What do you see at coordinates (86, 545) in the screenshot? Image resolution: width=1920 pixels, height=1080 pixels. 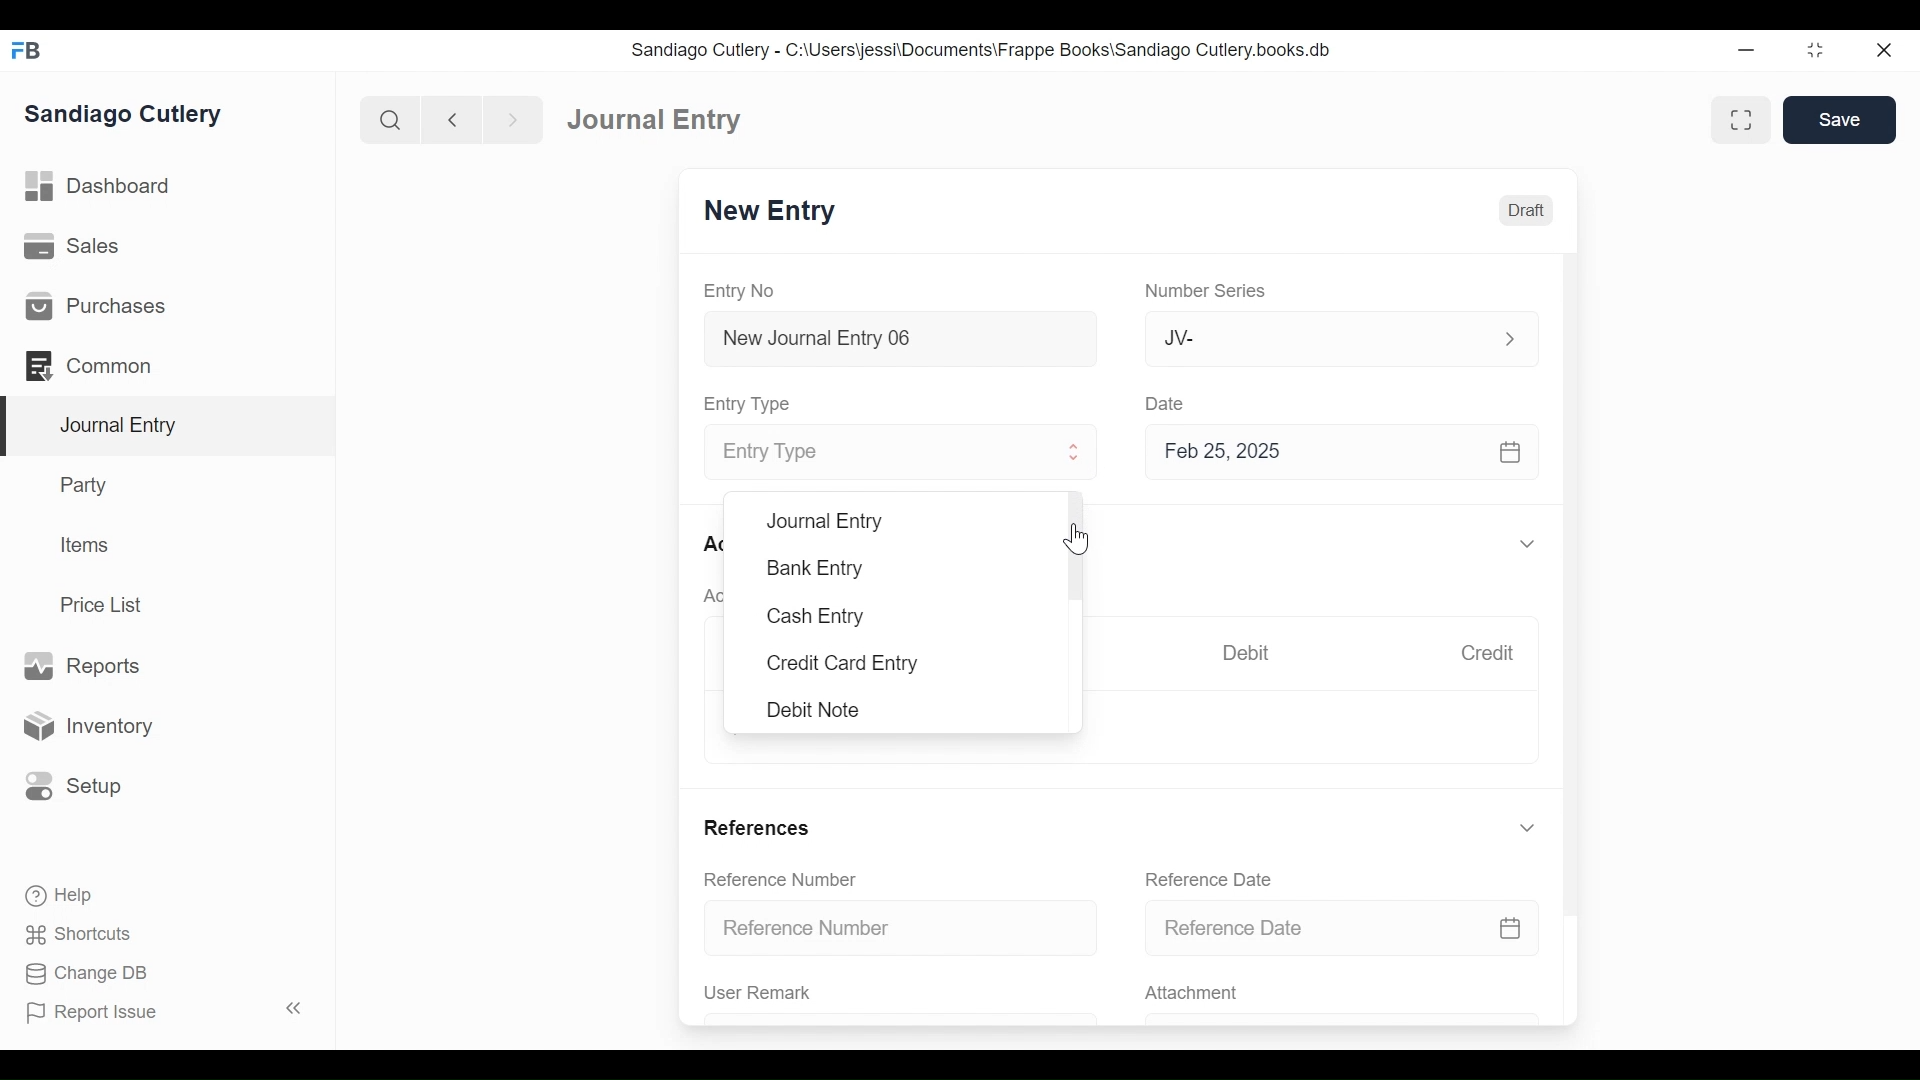 I see `Items` at bounding box center [86, 545].